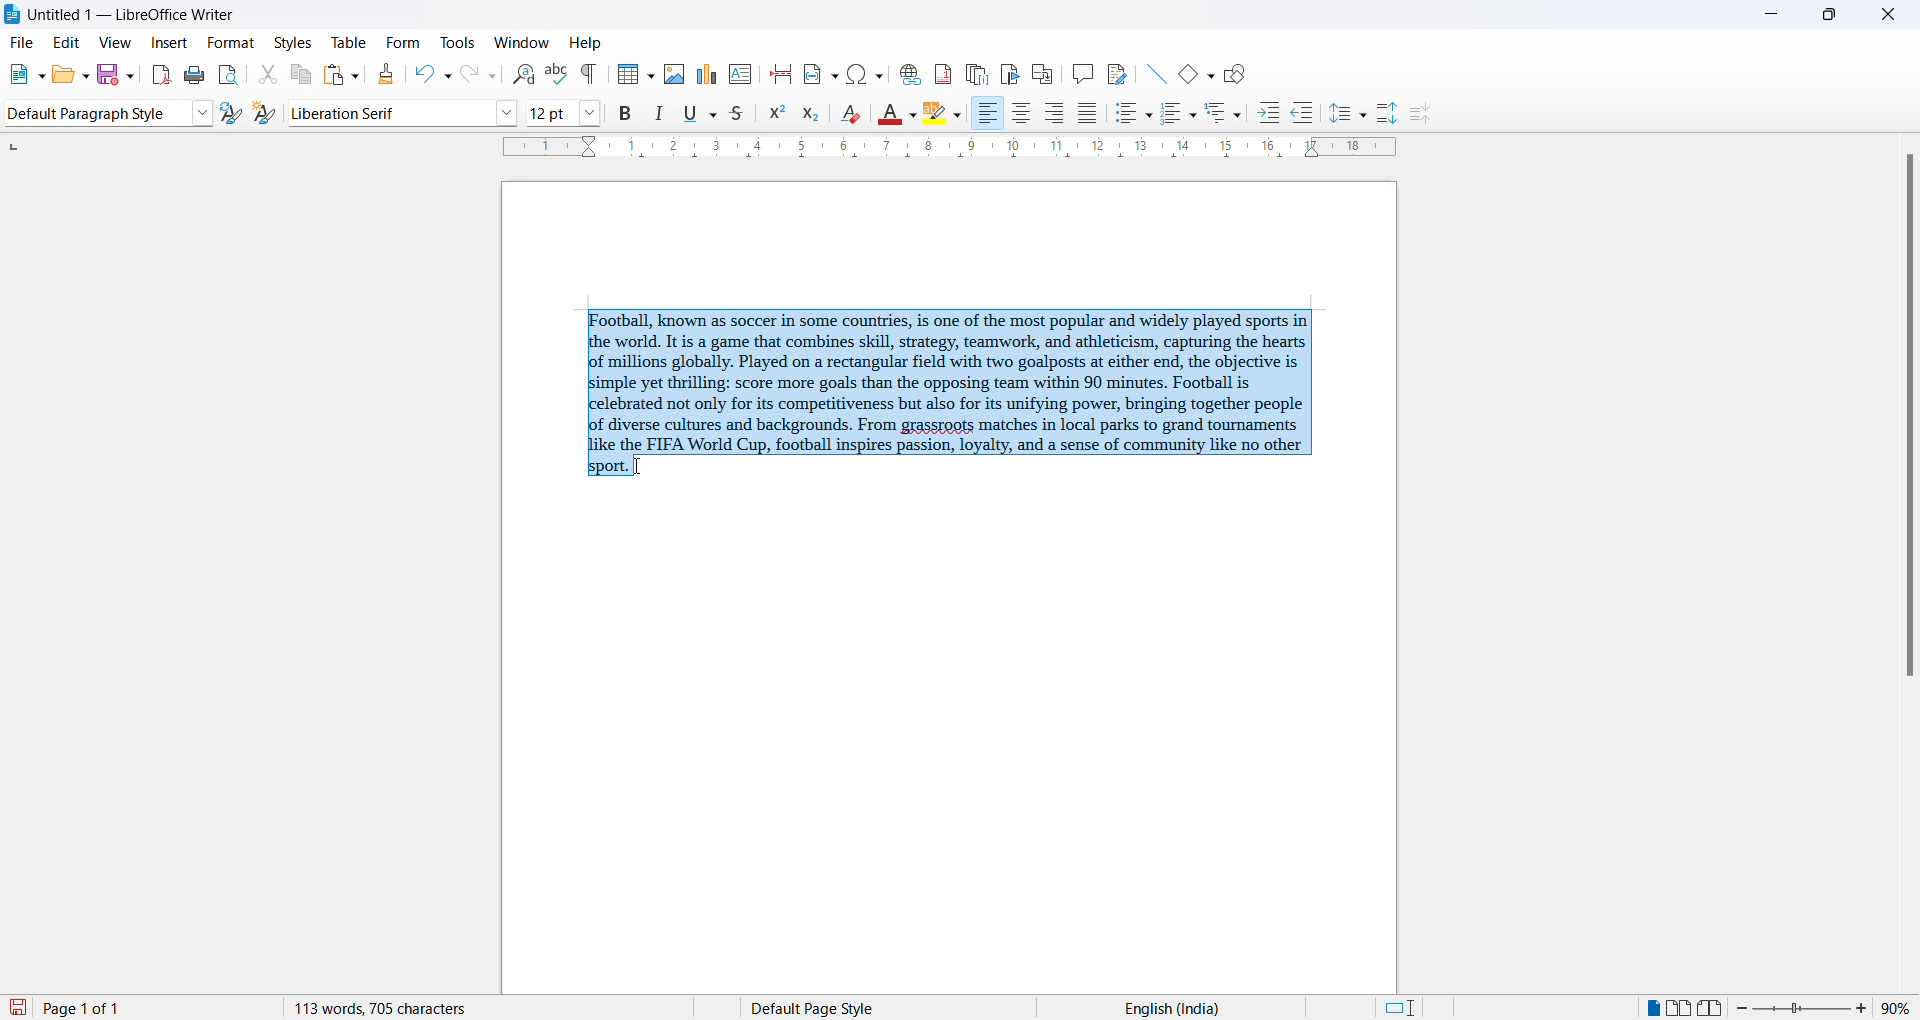 The width and height of the screenshot is (1920, 1020). Describe the element at coordinates (811, 114) in the screenshot. I see `subscript` at that location.